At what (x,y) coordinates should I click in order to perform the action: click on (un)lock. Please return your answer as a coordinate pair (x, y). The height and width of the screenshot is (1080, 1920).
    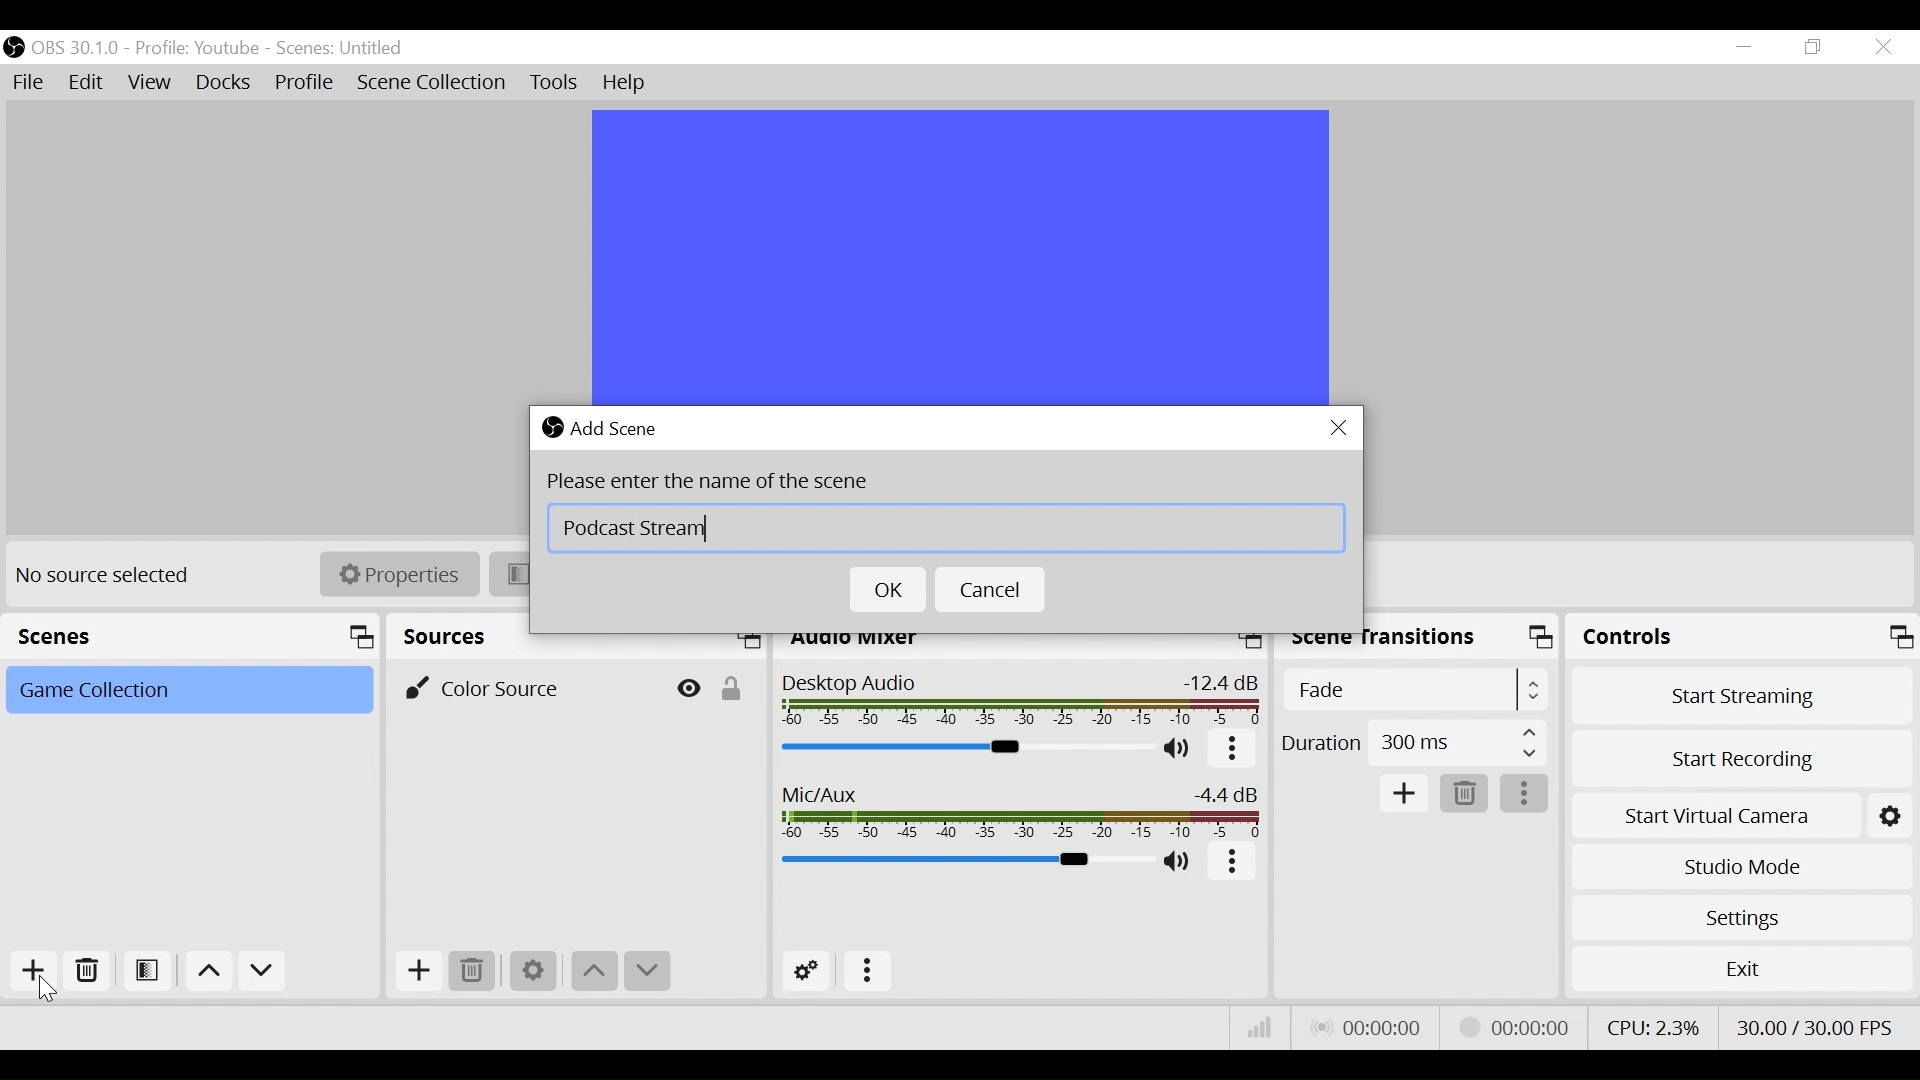
    Looking at the image, I should click on (736, 687).